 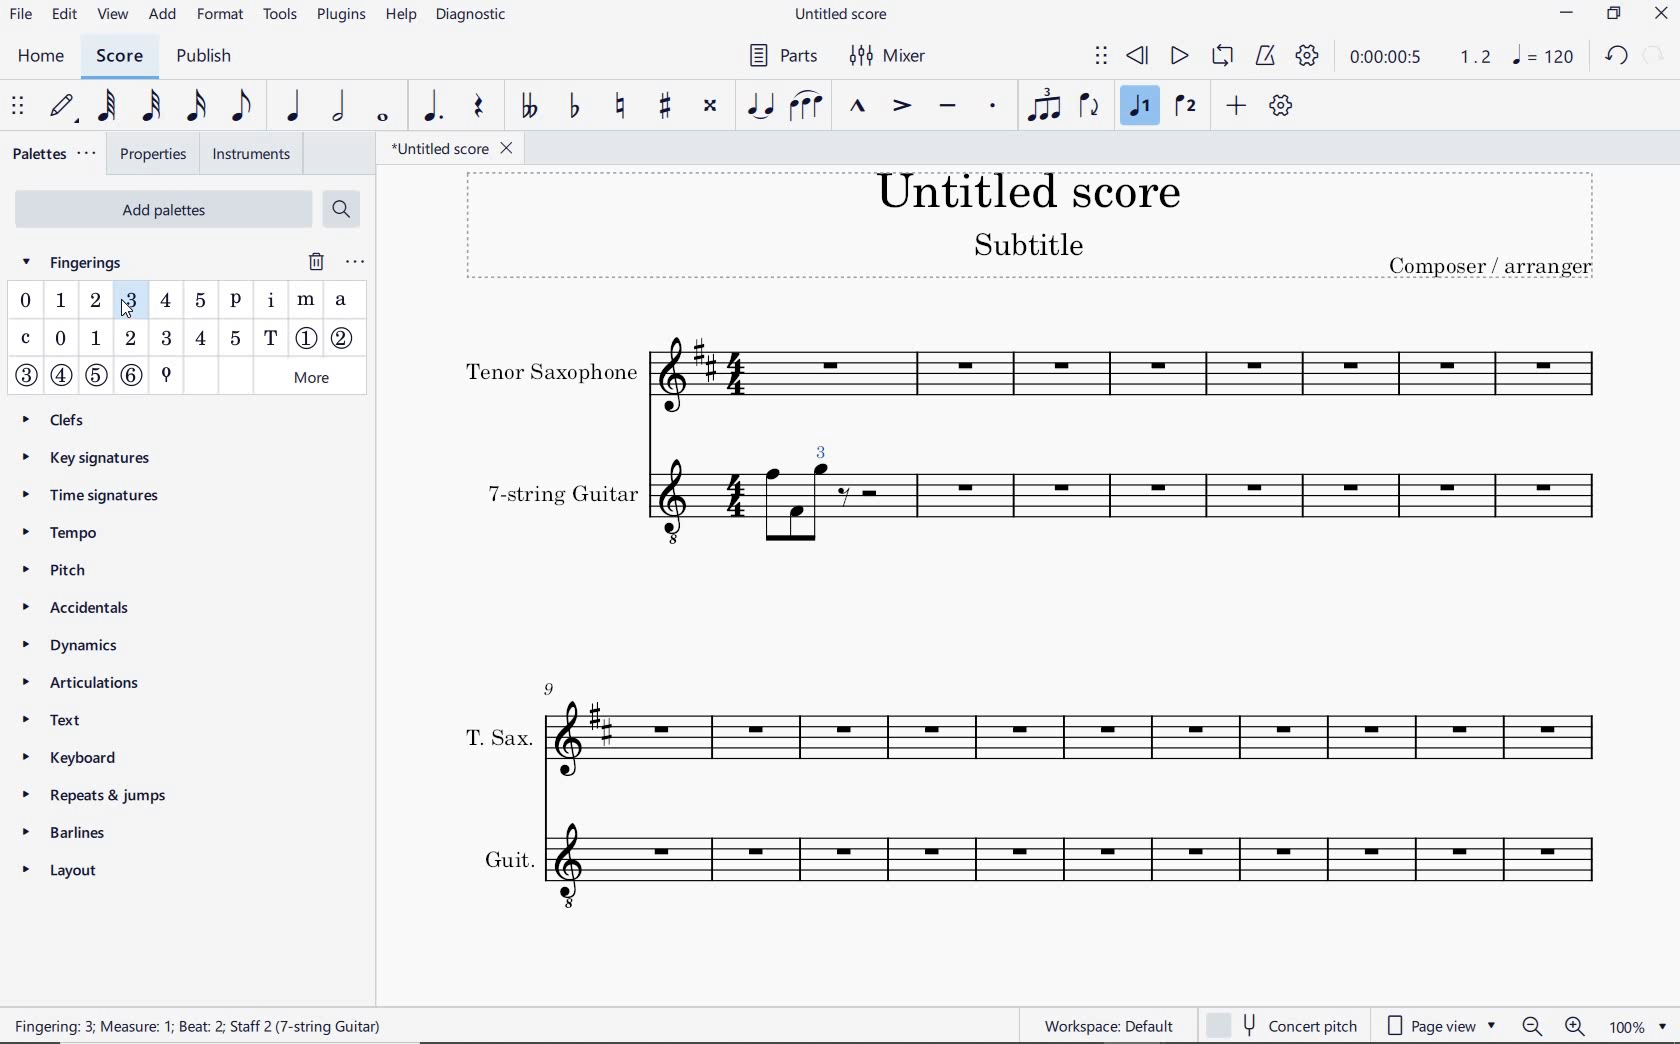 I want to click on REWIND, so click(x=1137, y=57).